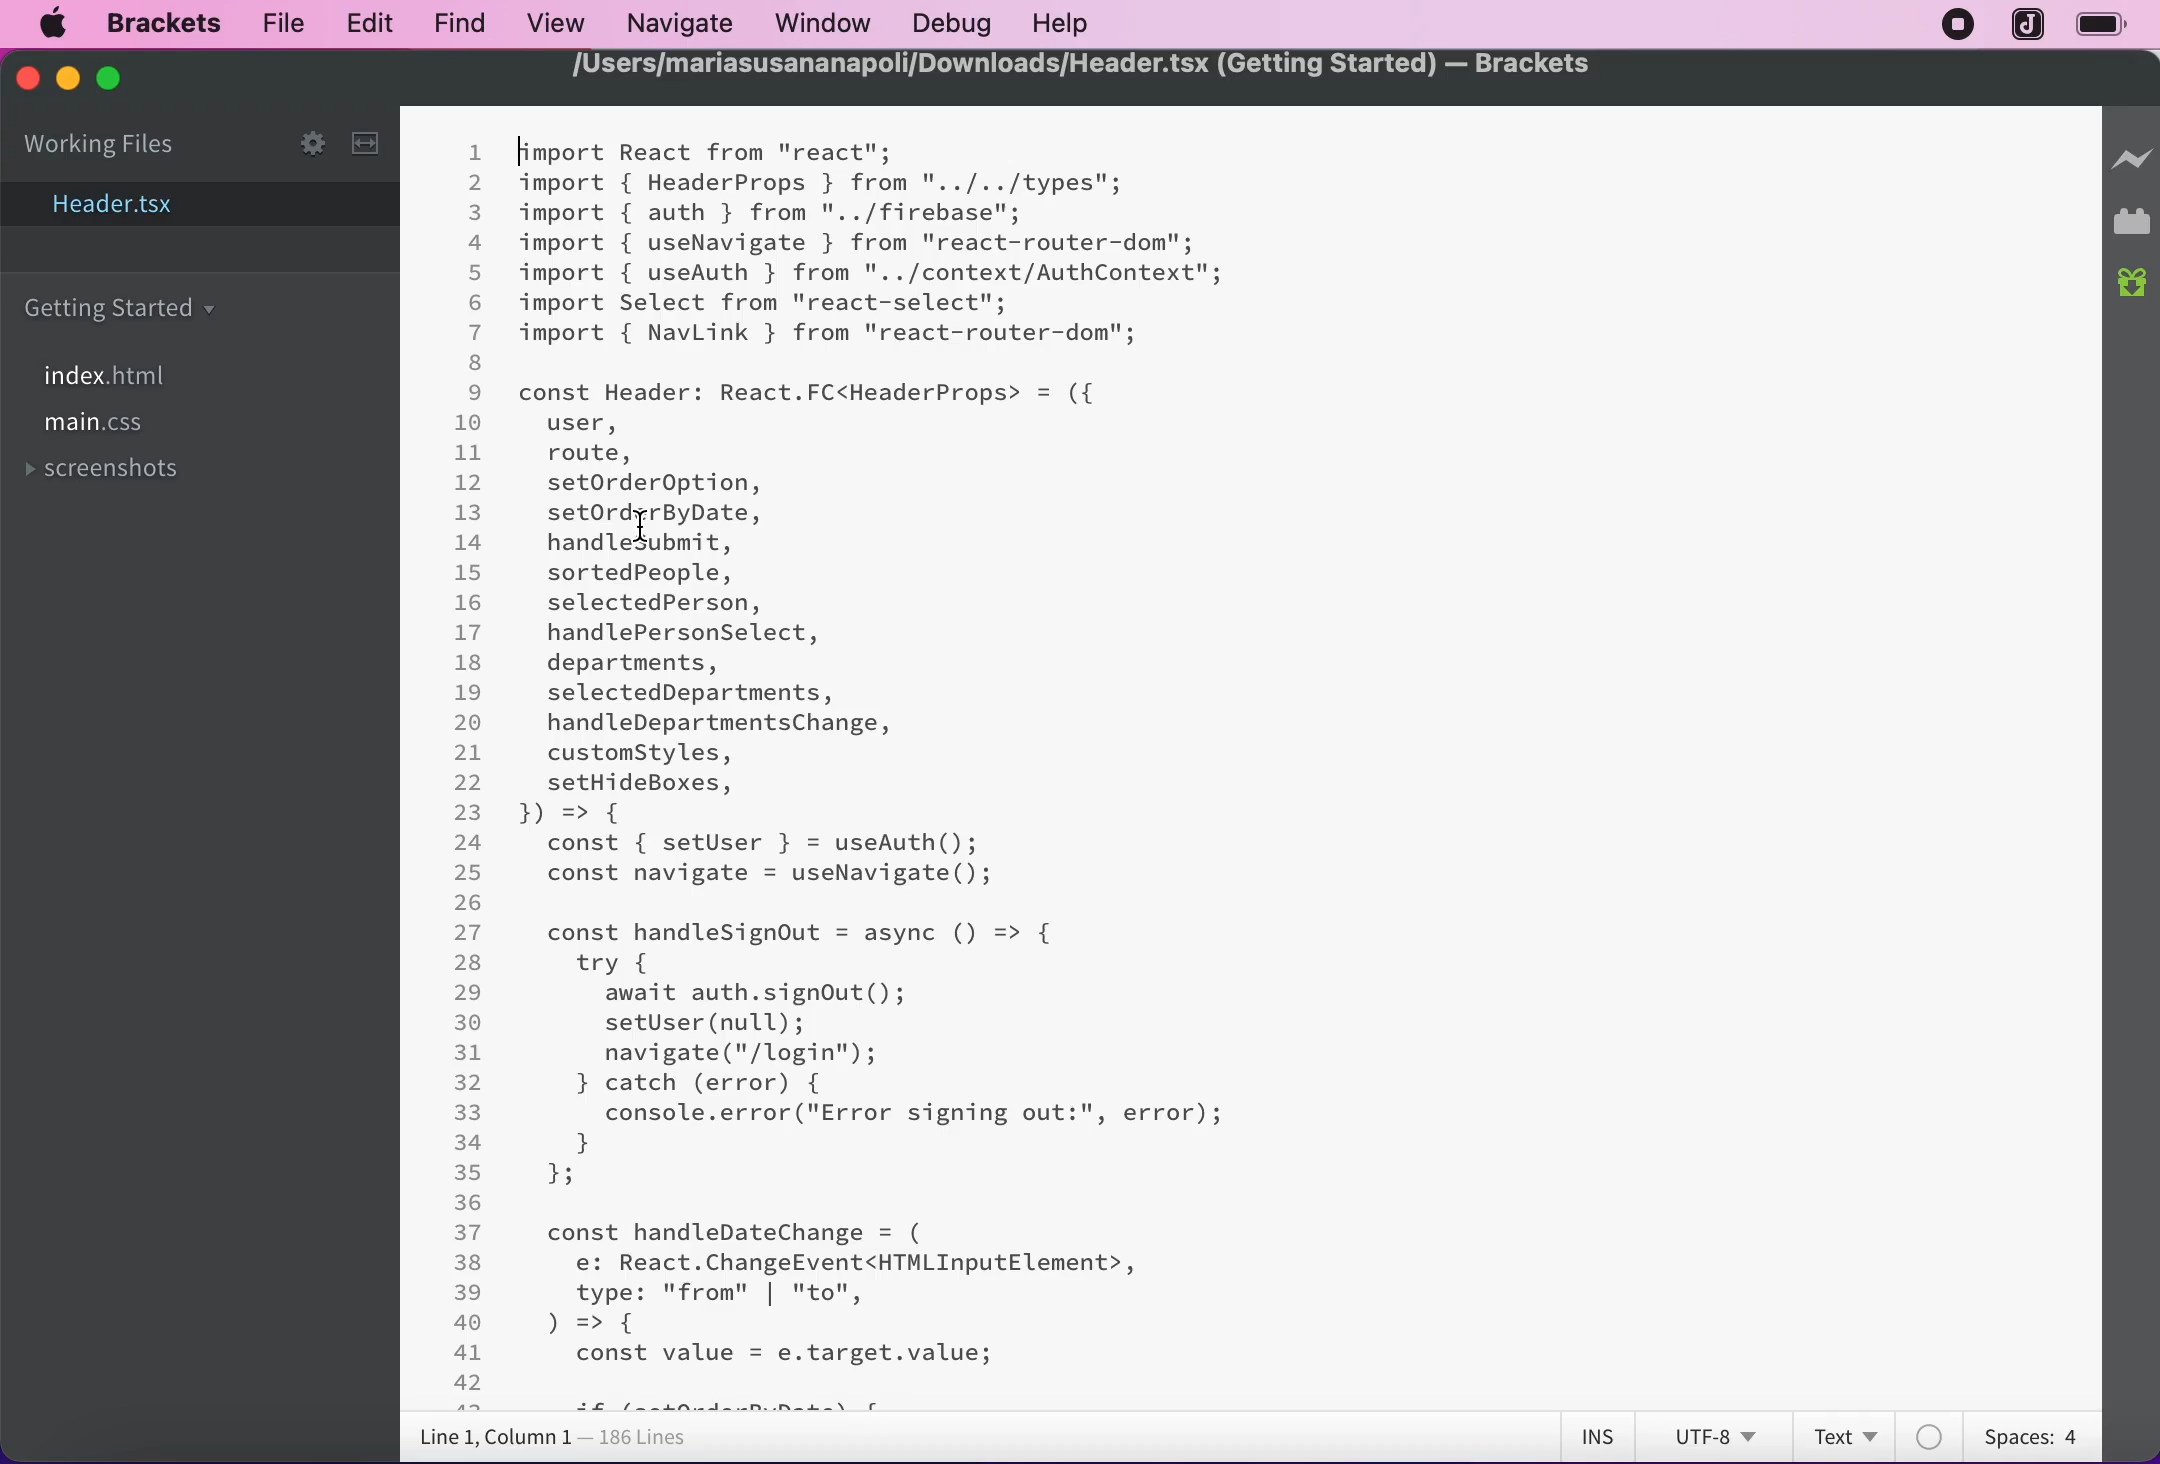  What do you see at coordinates (473, 212) in the screenshot?
I see `3` at bounding box center [473, 212].